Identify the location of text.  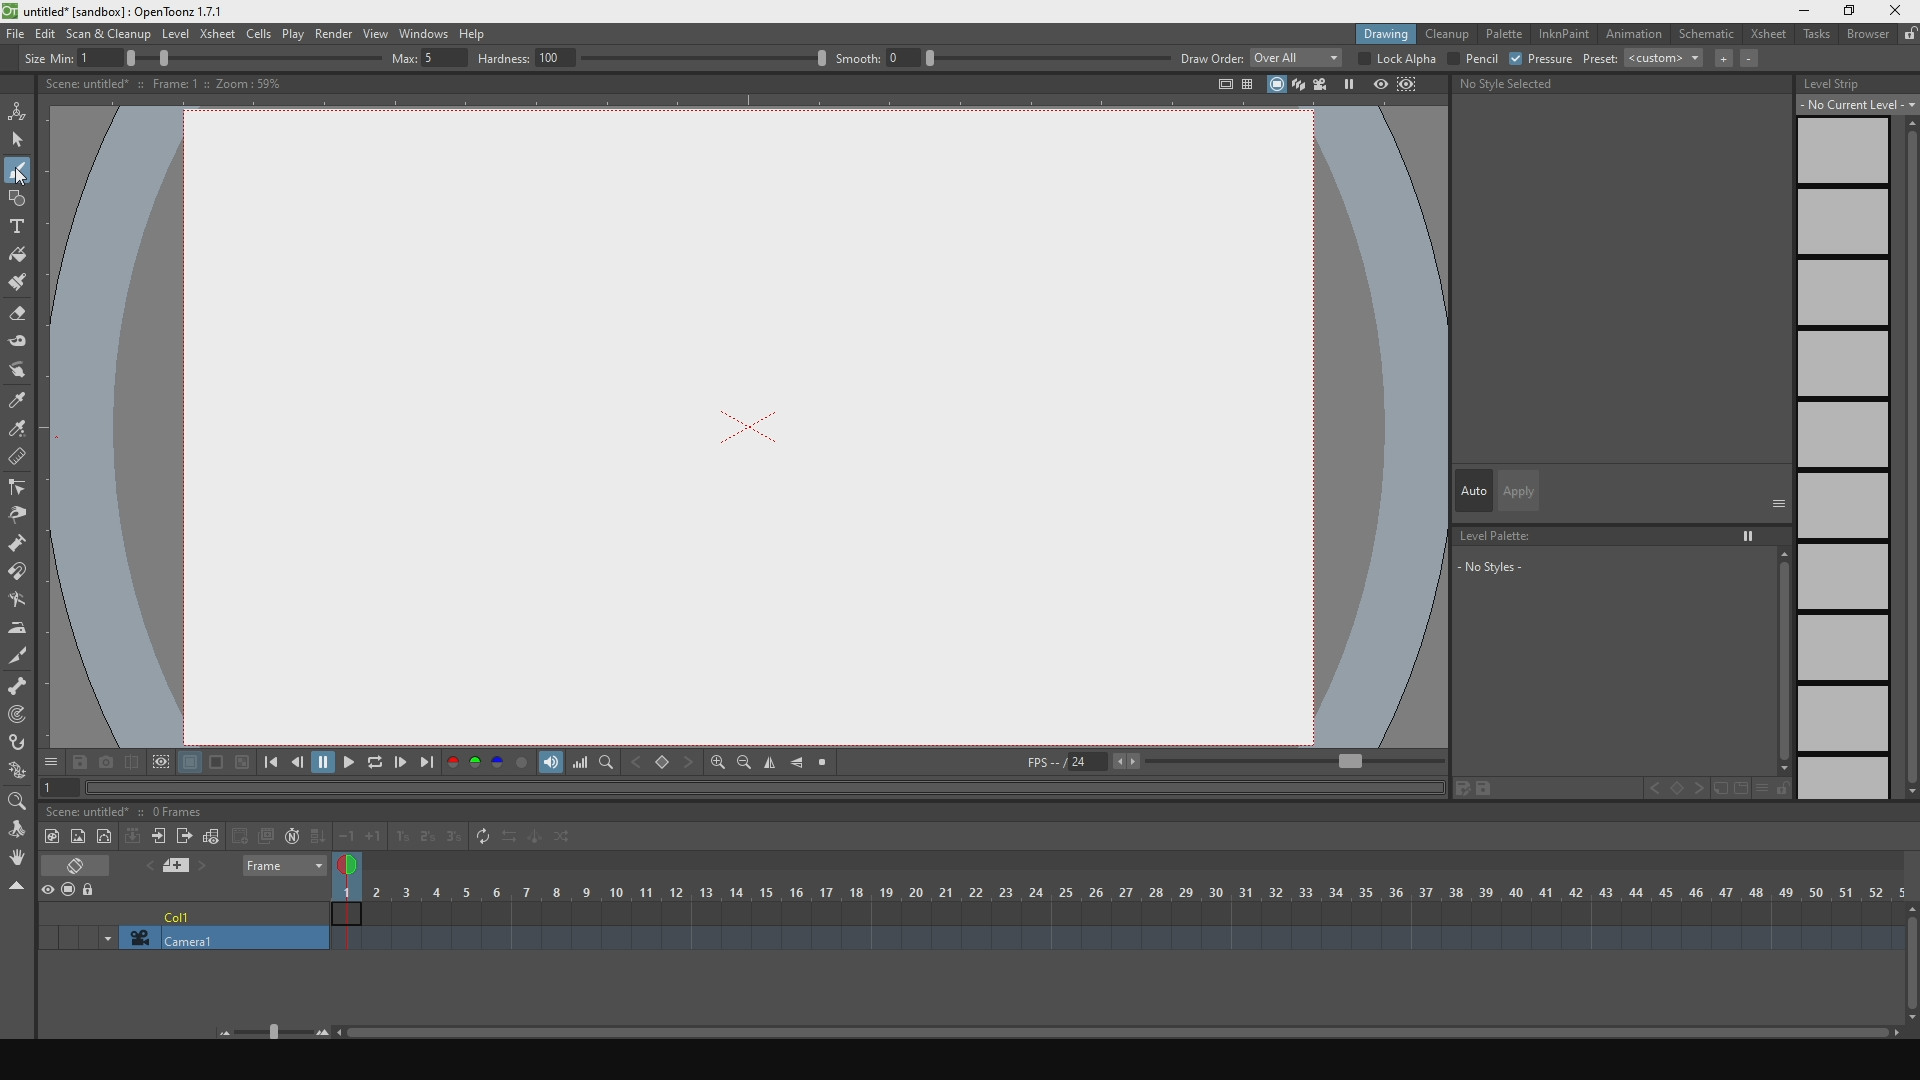
(19, 224).